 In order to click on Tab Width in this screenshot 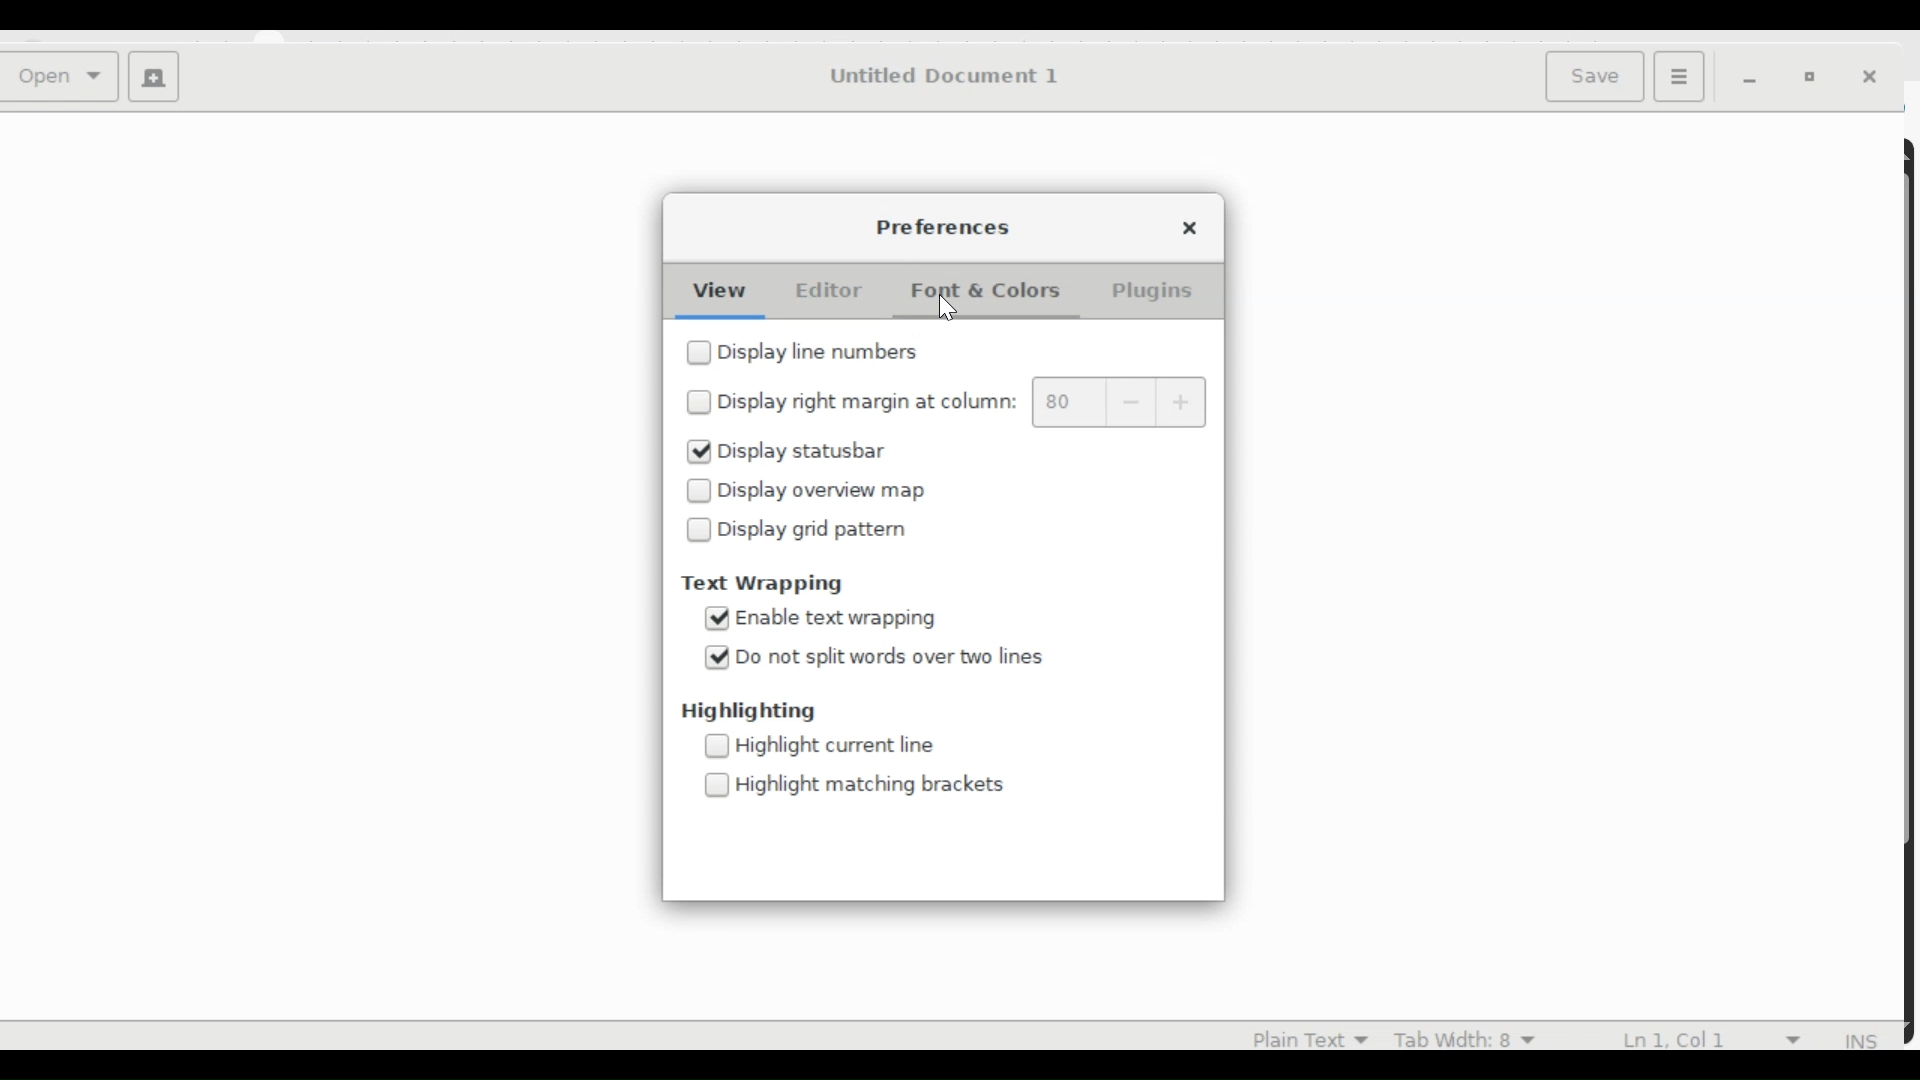, I will do `click(1463, 1037)`.